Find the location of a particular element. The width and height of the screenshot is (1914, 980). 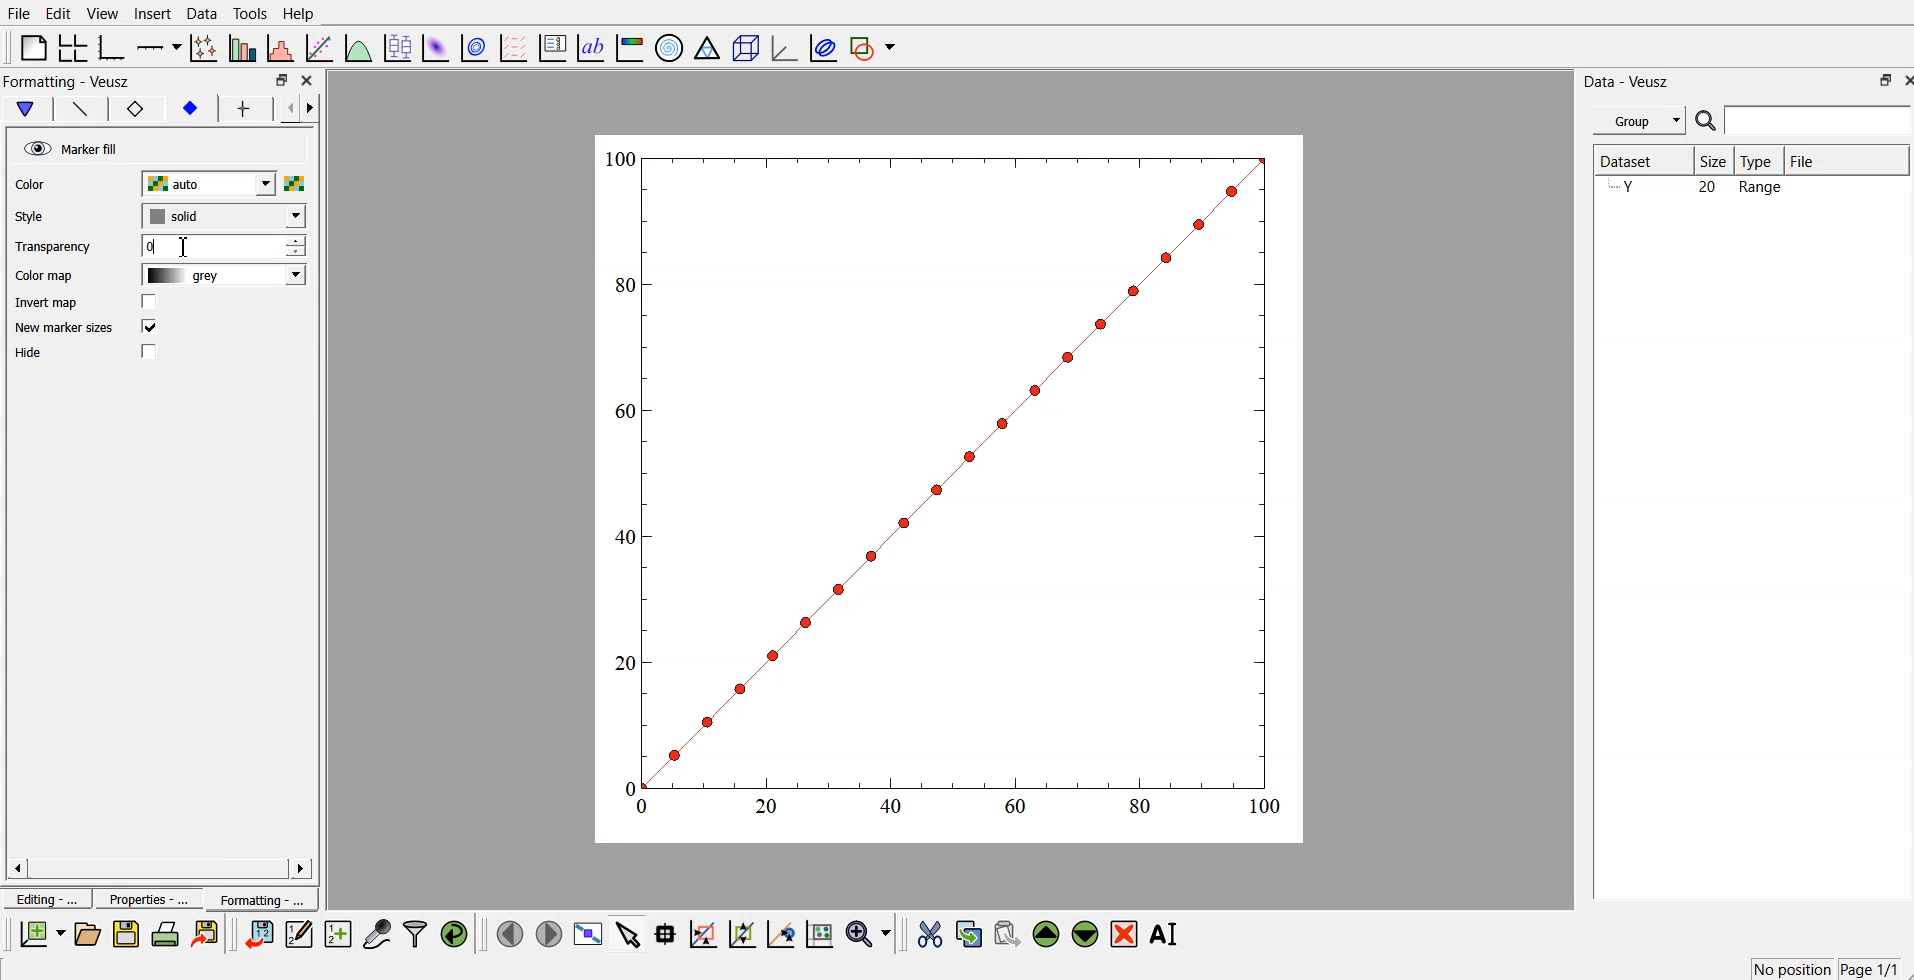

Dataset is located at coordinates (1639, 161).